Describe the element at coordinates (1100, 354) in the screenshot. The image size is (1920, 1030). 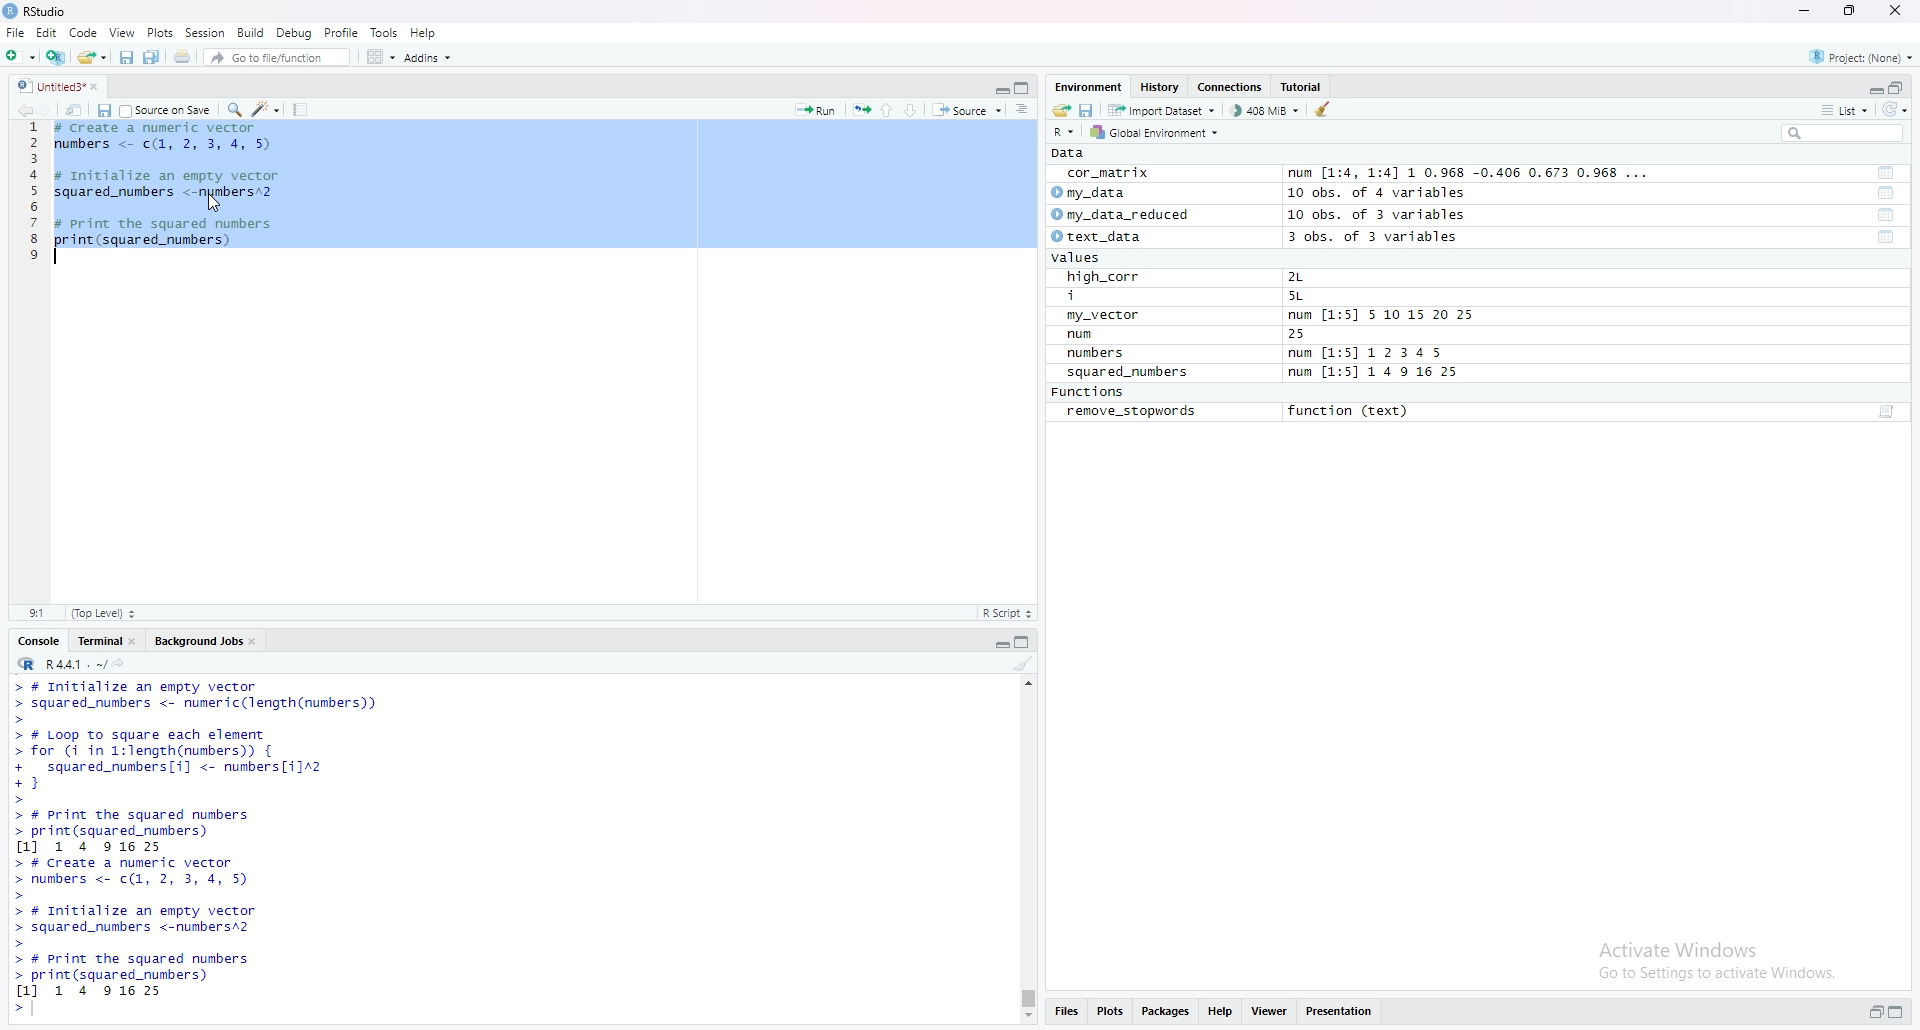
I see `numbers` at that location.